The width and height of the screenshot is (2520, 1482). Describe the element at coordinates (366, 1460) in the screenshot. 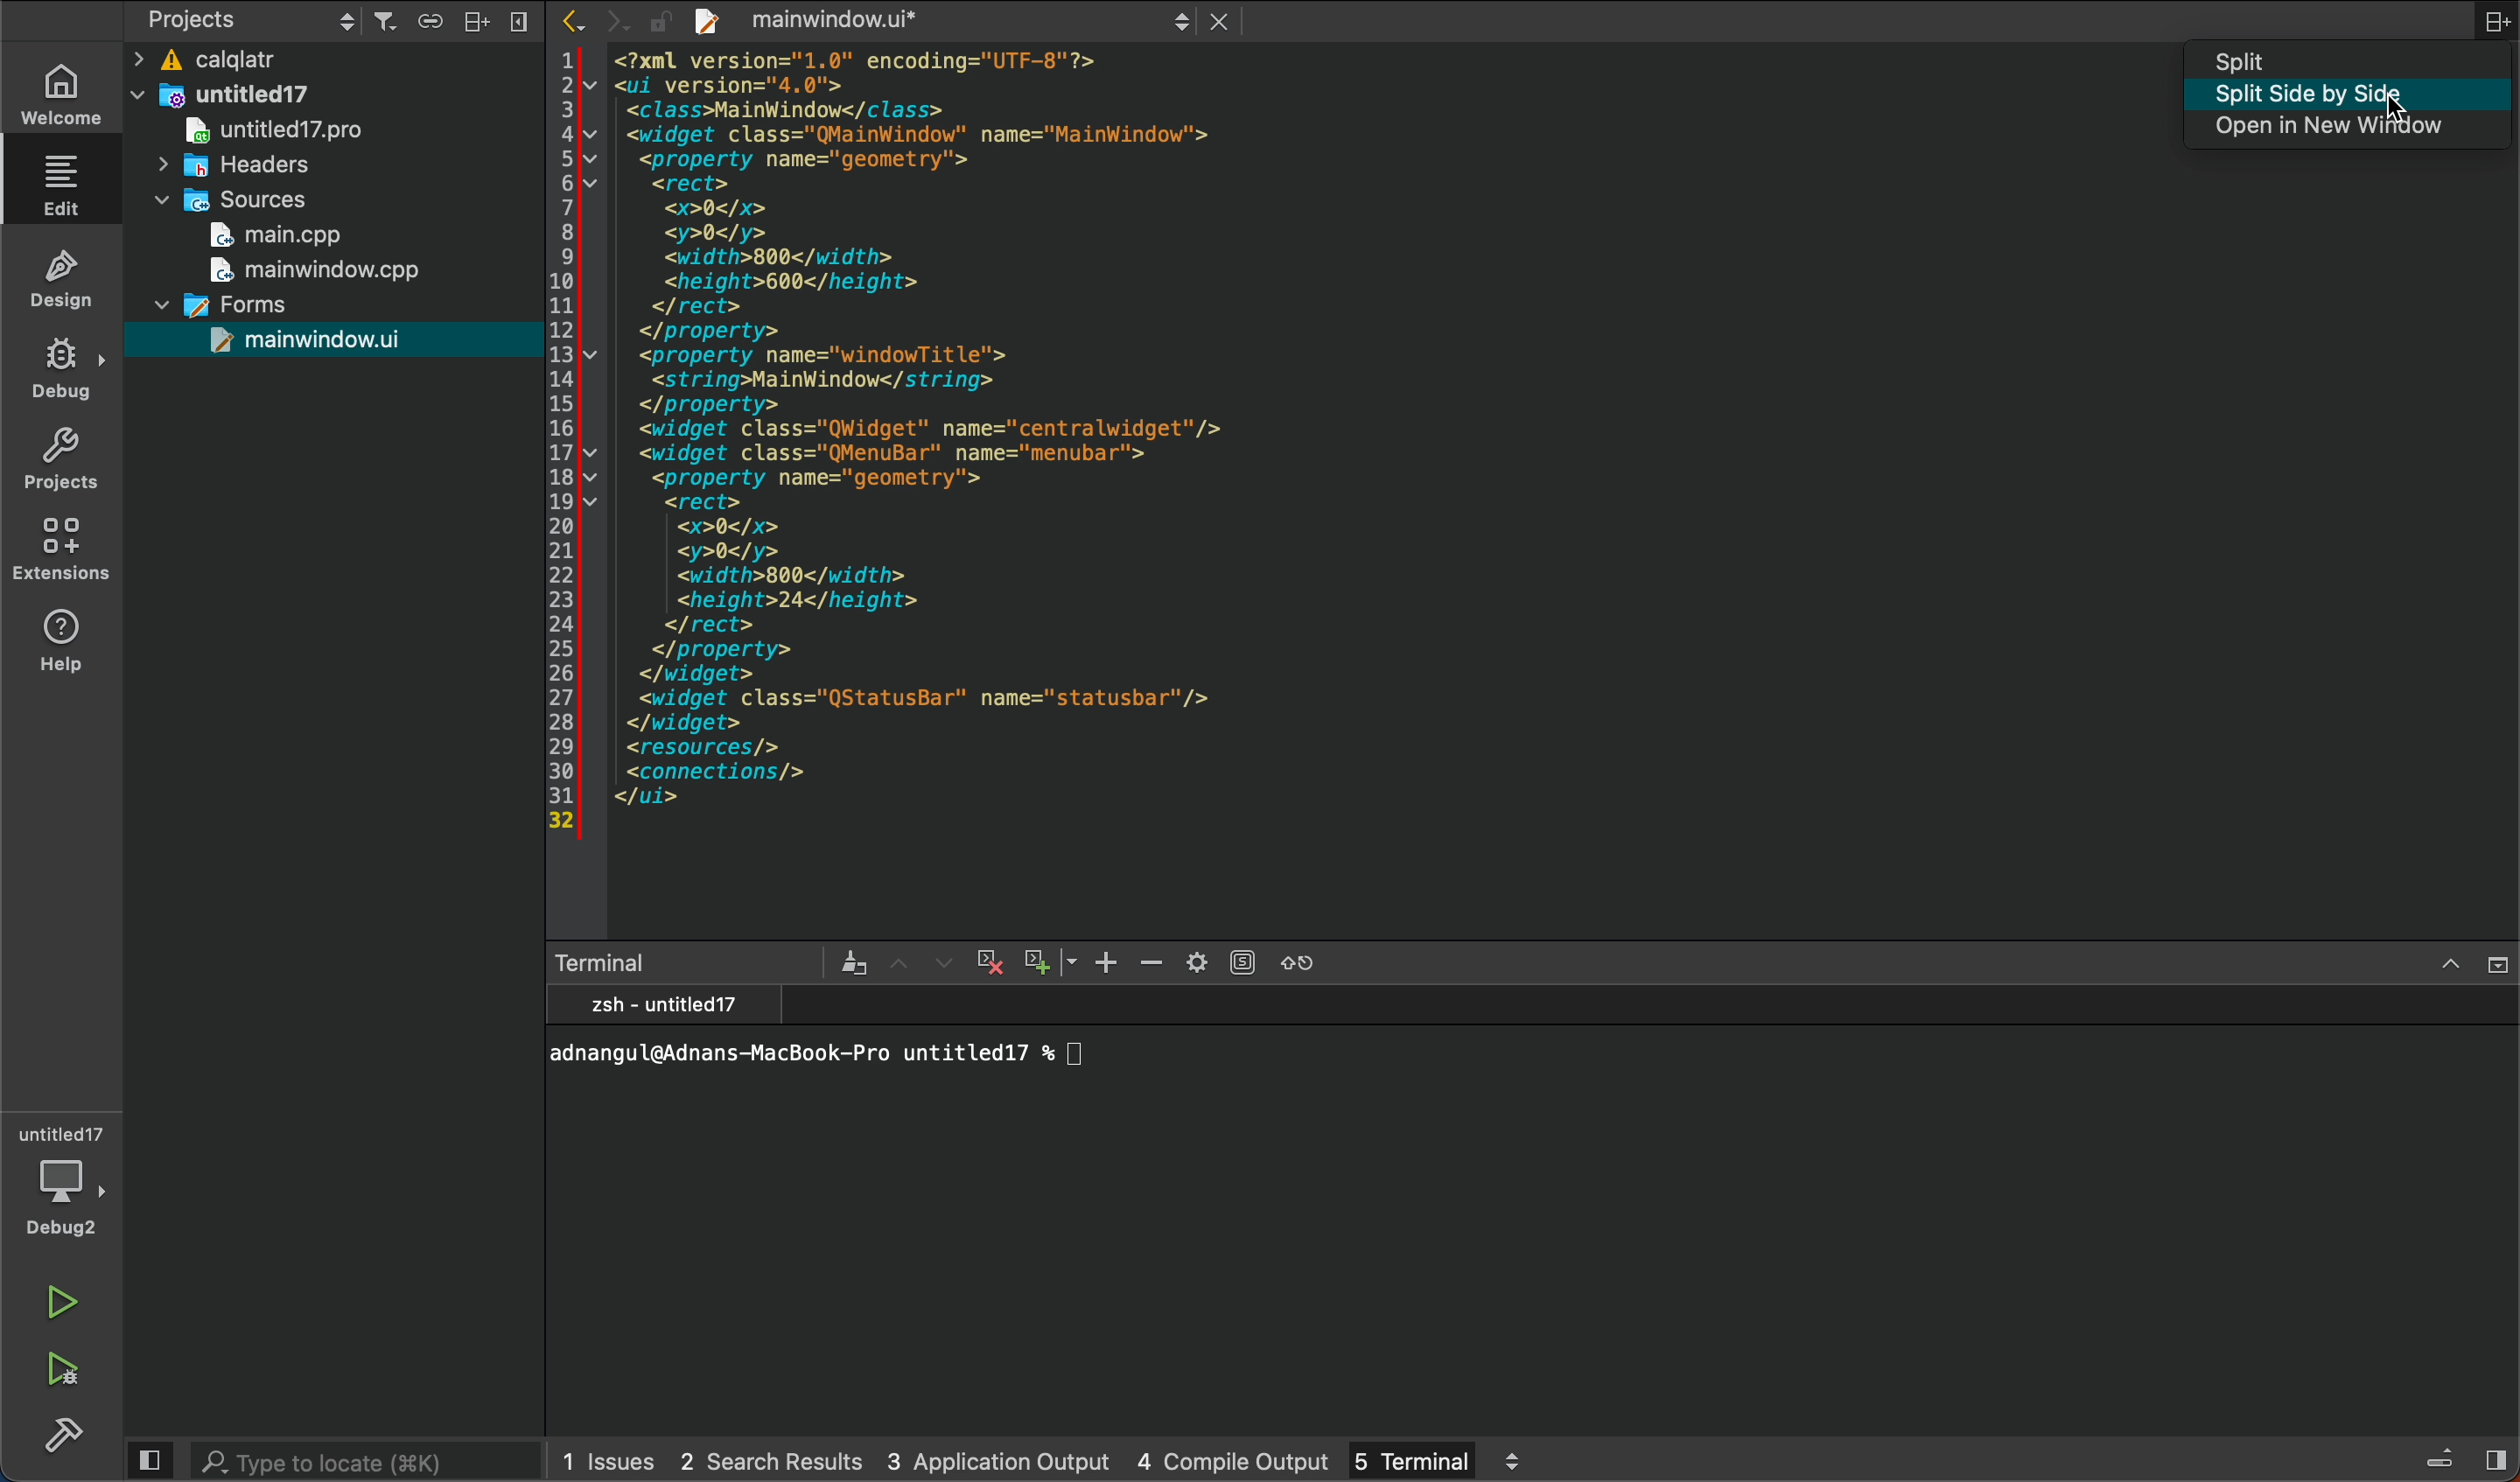

I see `search` at that location.